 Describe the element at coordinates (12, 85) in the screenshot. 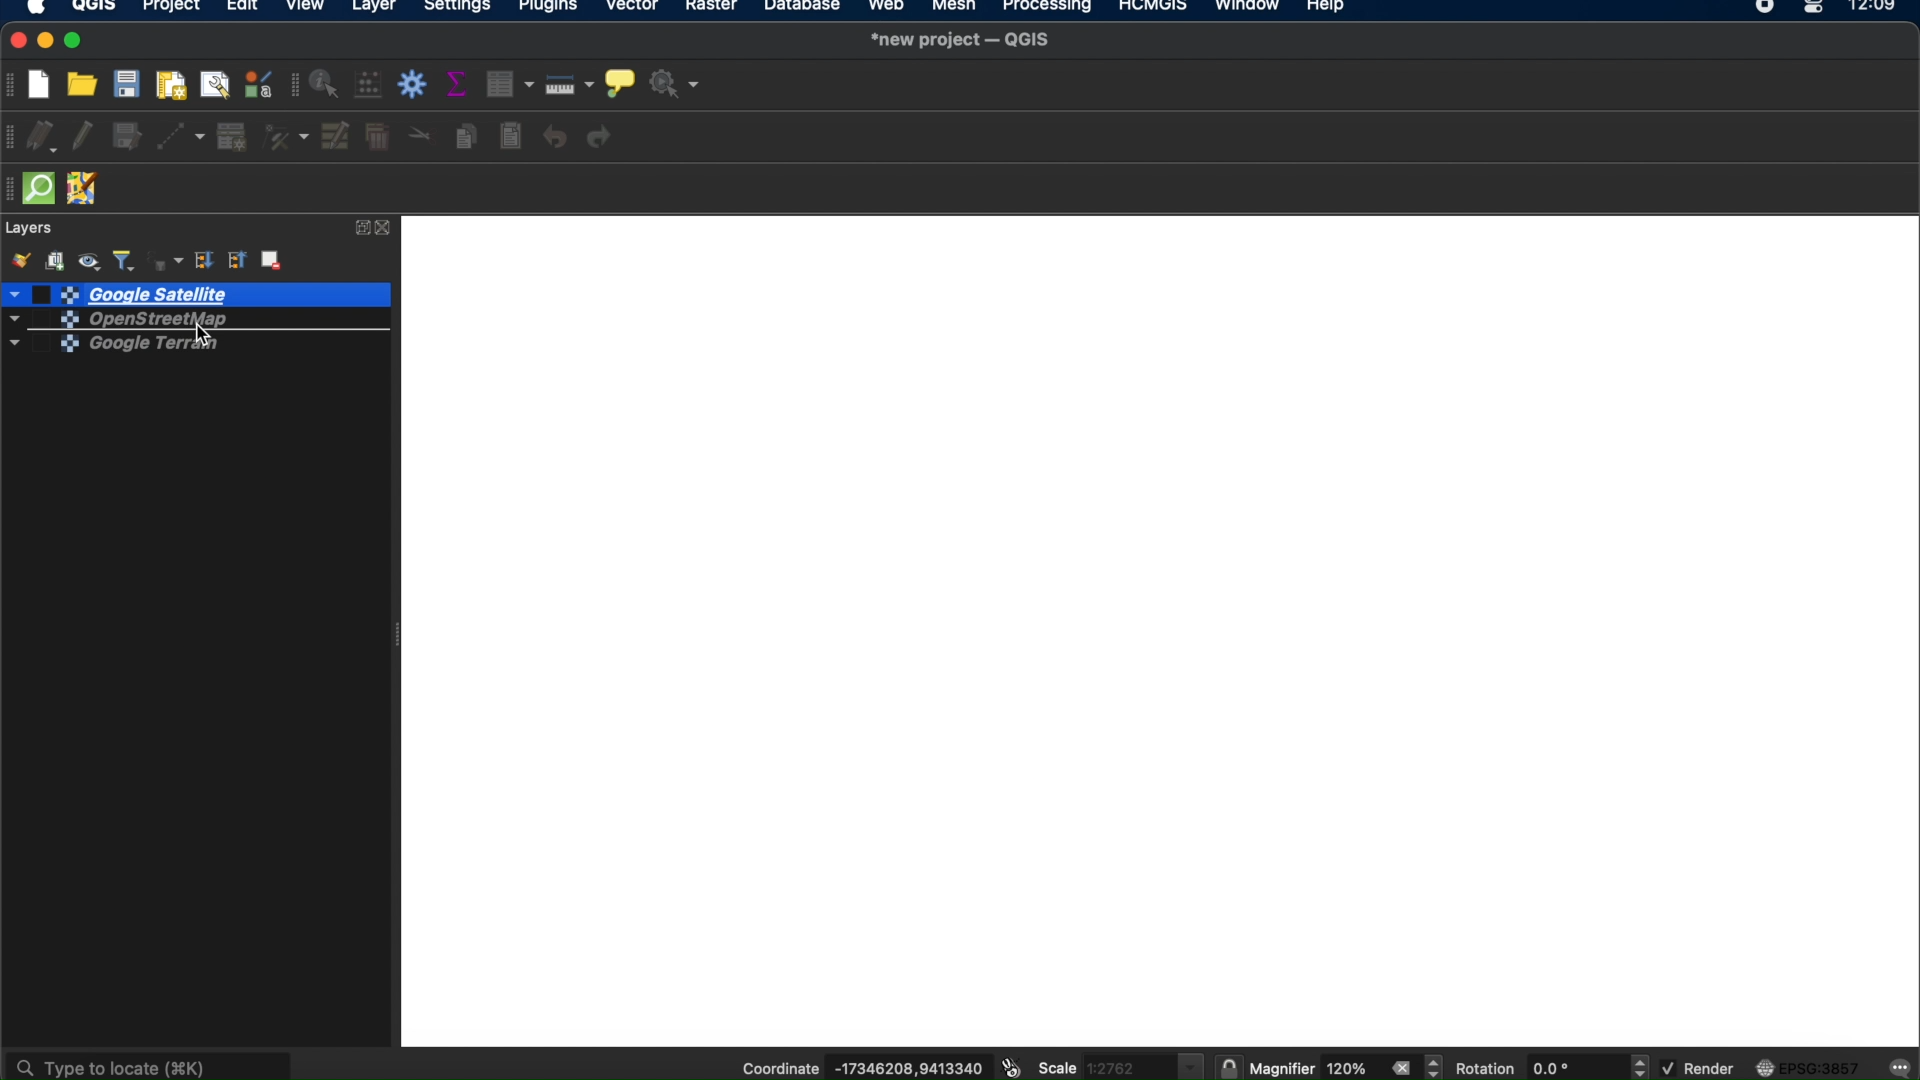

I see `project toolbar` at that location.